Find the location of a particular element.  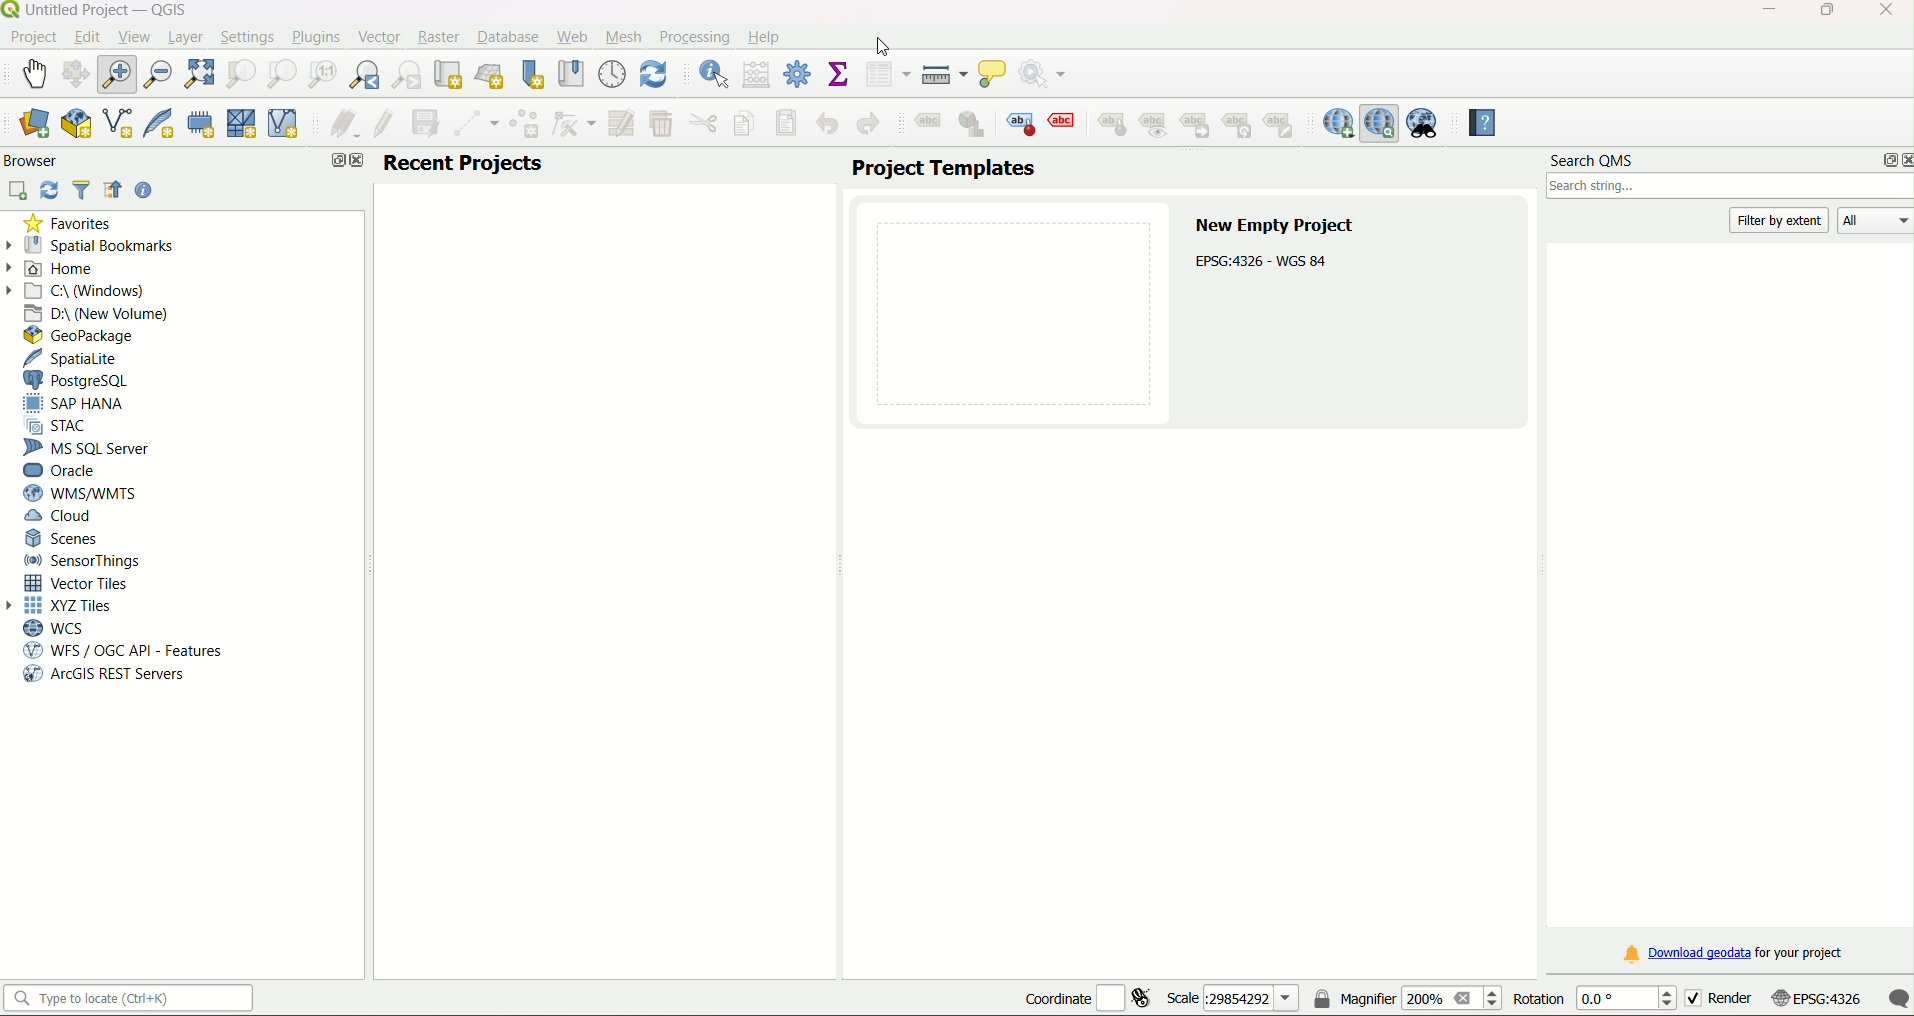

minimize/maximize is located at coordinates (1826, 12).